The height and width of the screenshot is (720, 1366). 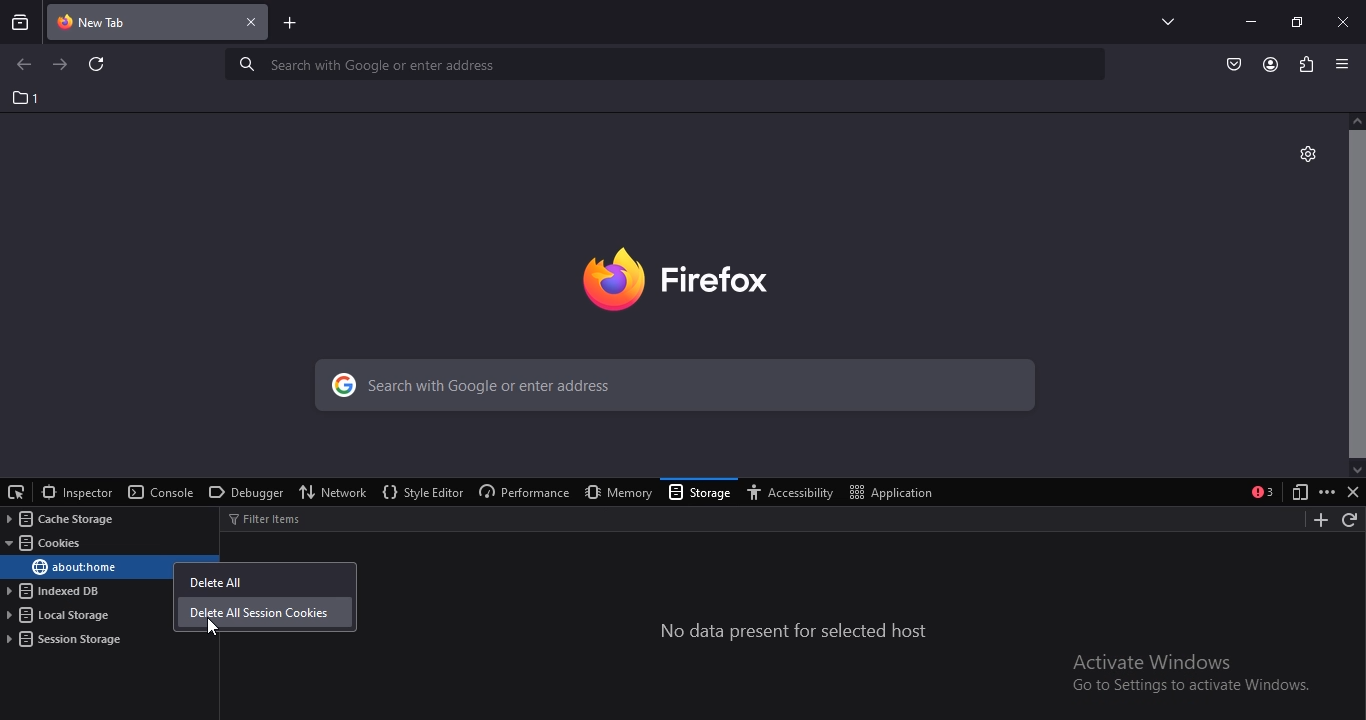 What do you see at coordinates (263, 614) in the screenshot?
I see `delete all session cookies` at bounding box center [263, 614].